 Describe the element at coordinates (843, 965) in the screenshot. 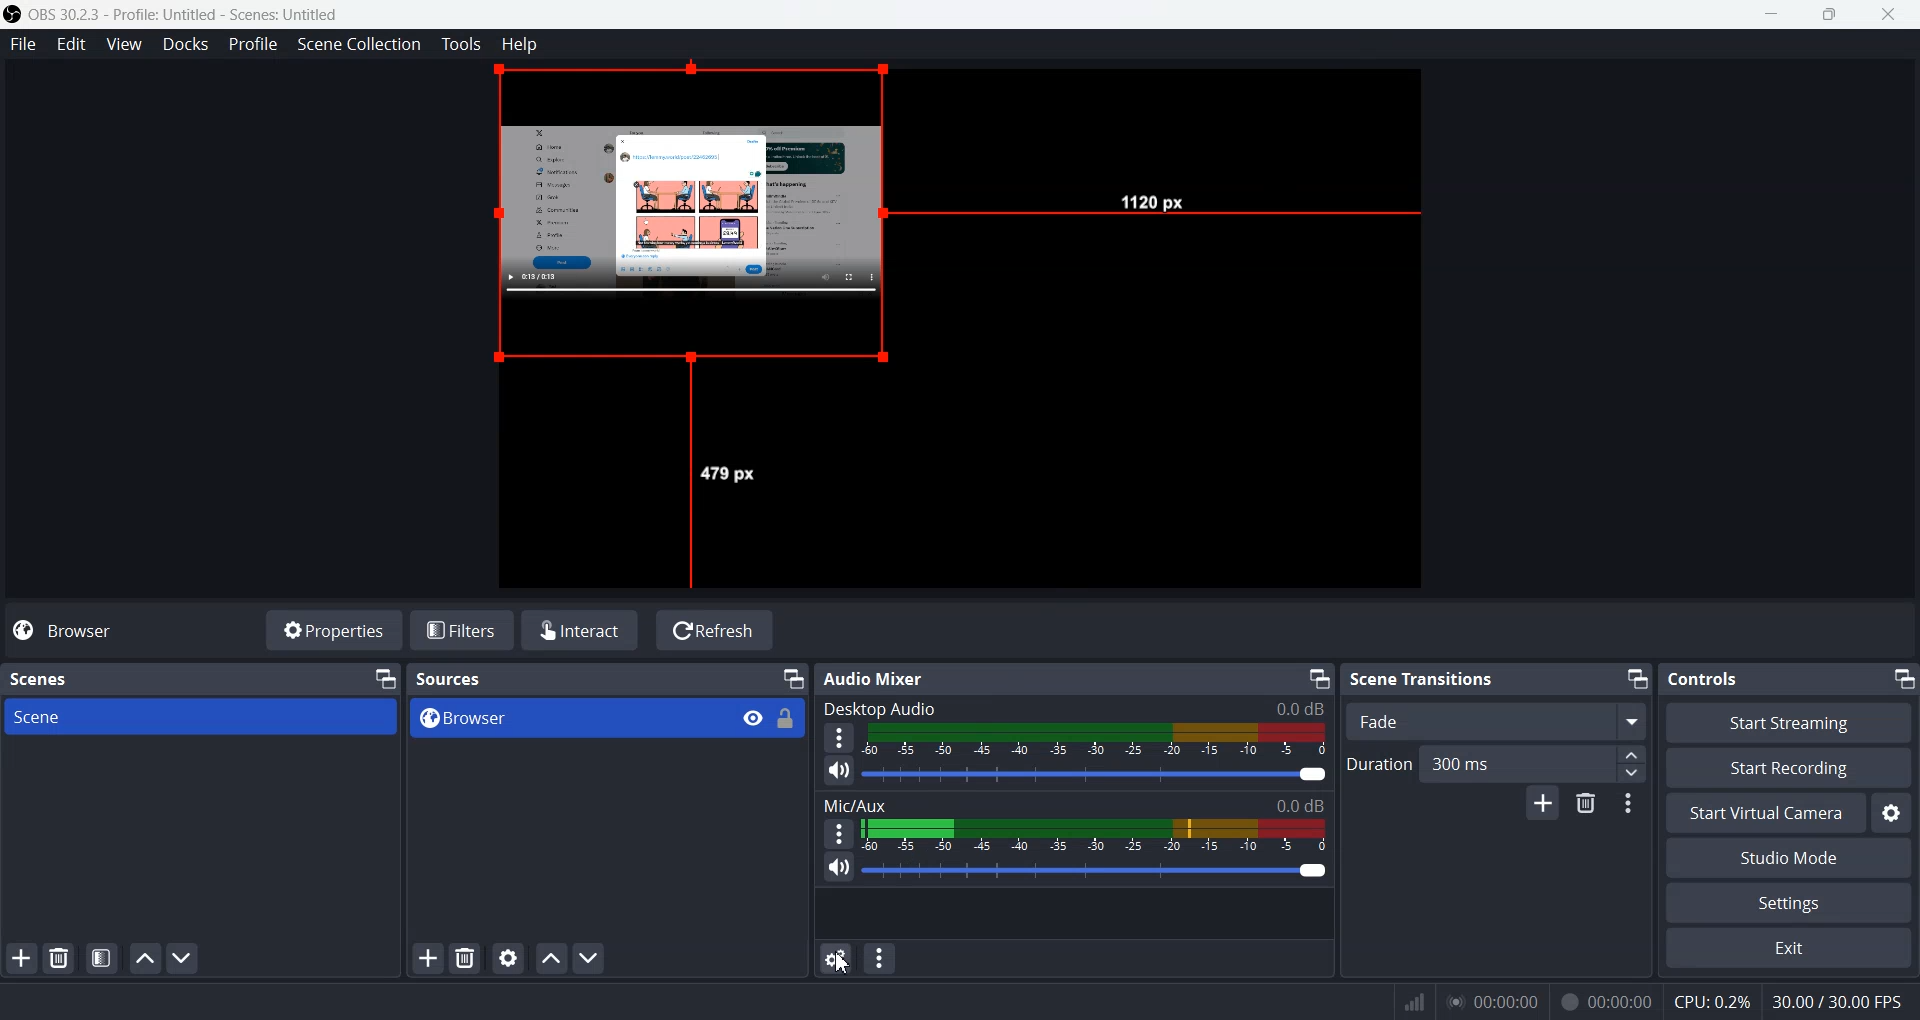

I see `Cursor` at that location.